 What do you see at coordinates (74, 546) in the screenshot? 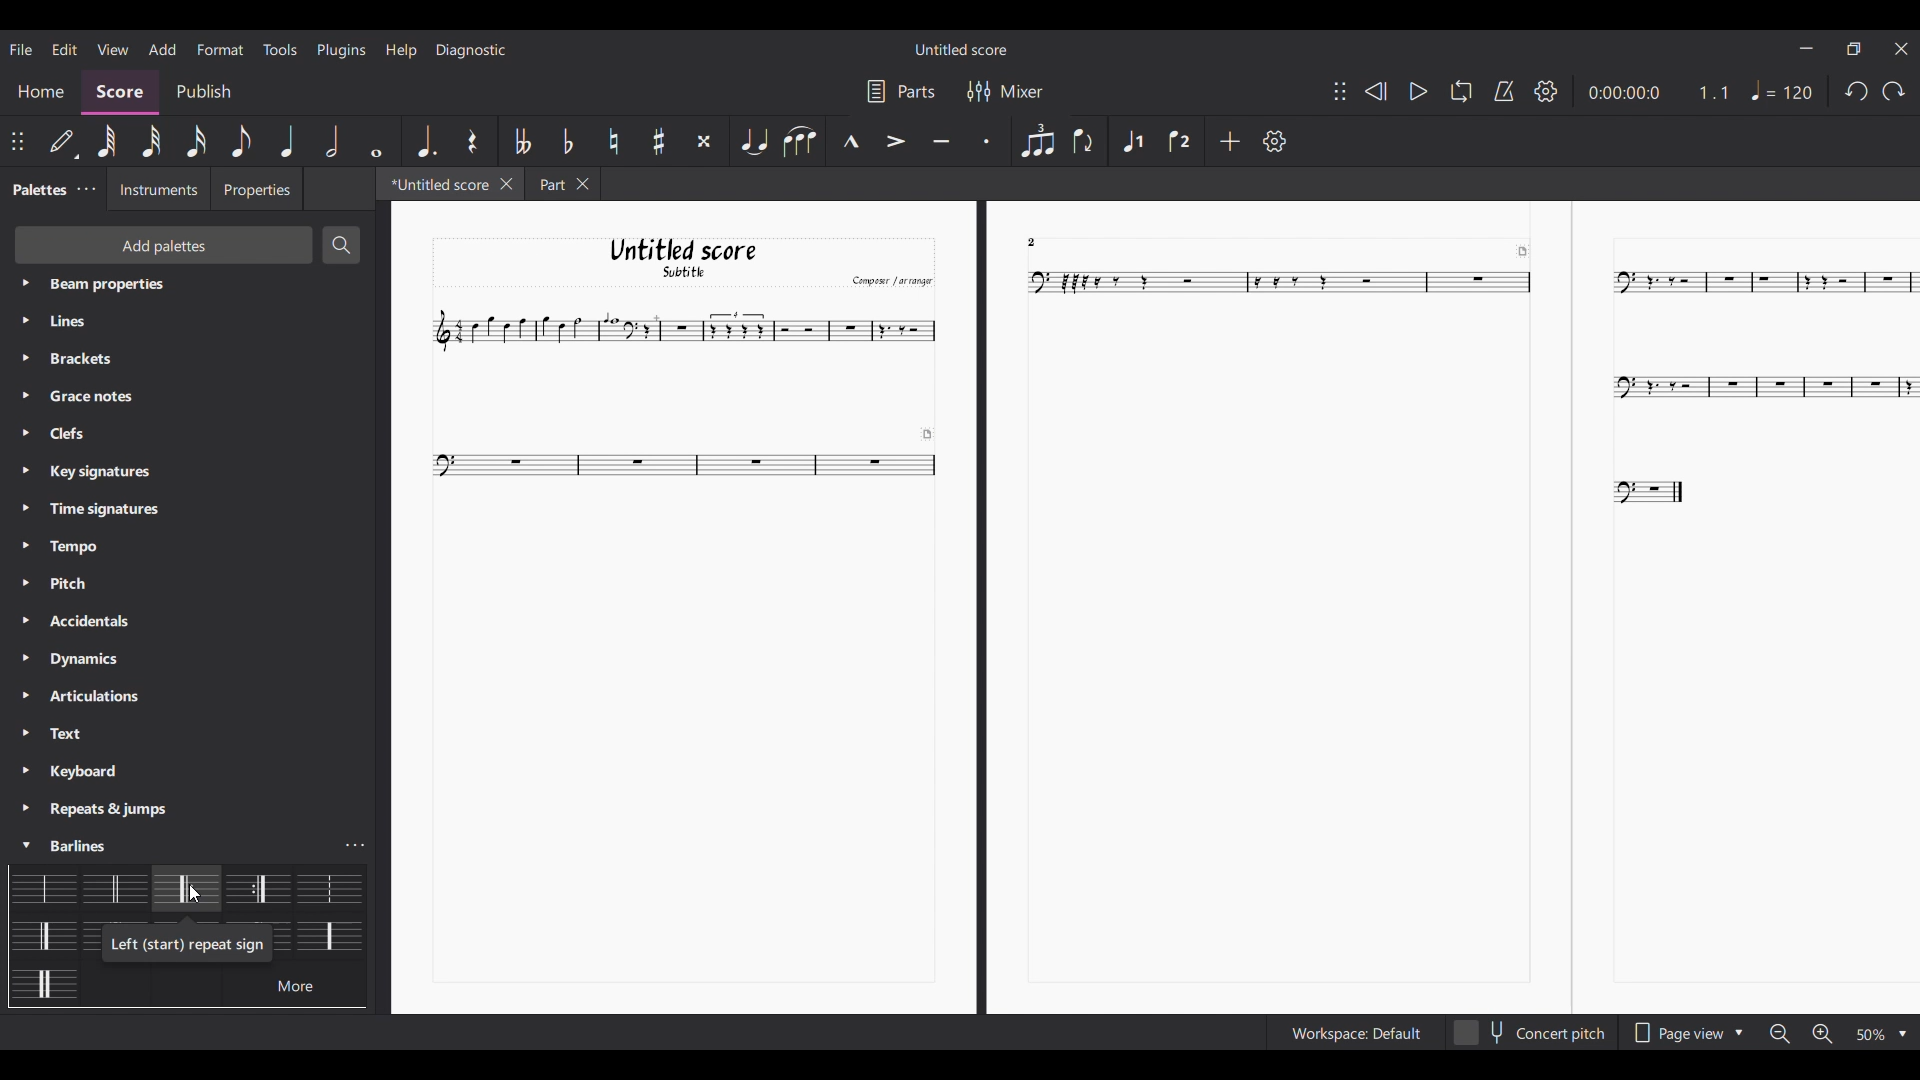
I see `Palette settings` at bounding box center [74, 546].